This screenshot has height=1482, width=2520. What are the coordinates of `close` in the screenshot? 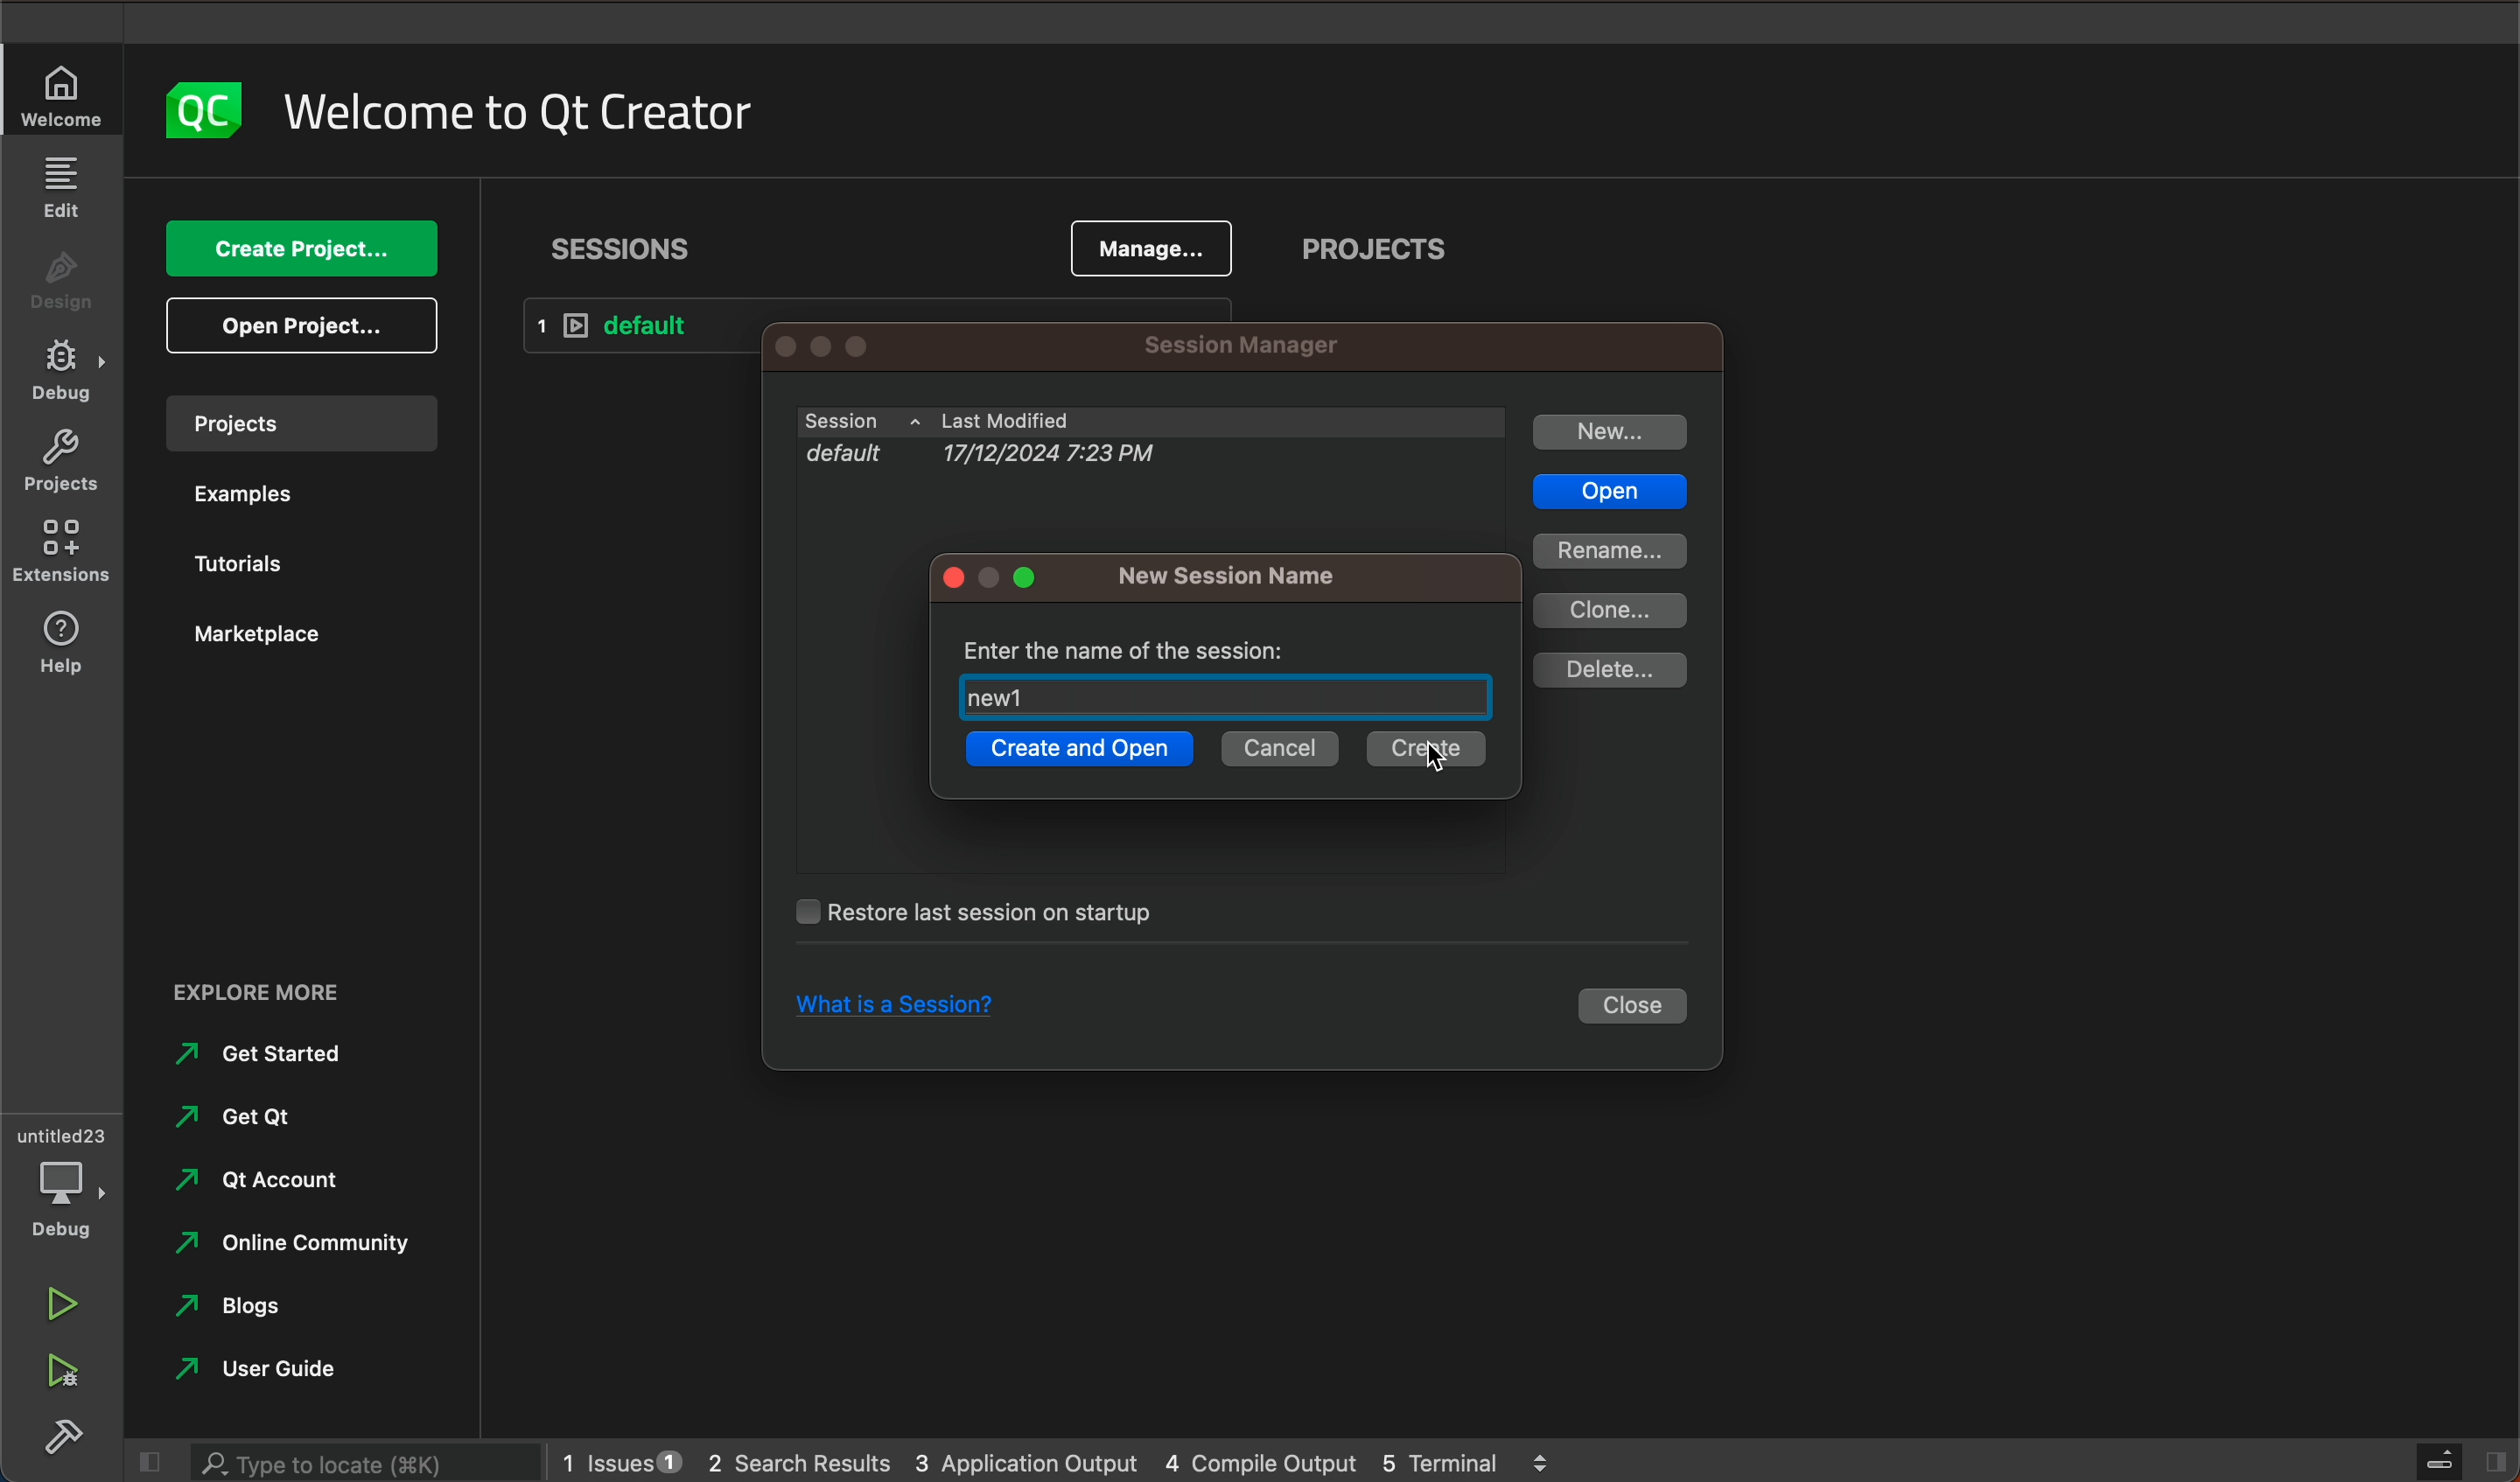 It's located at (1637, 1008).